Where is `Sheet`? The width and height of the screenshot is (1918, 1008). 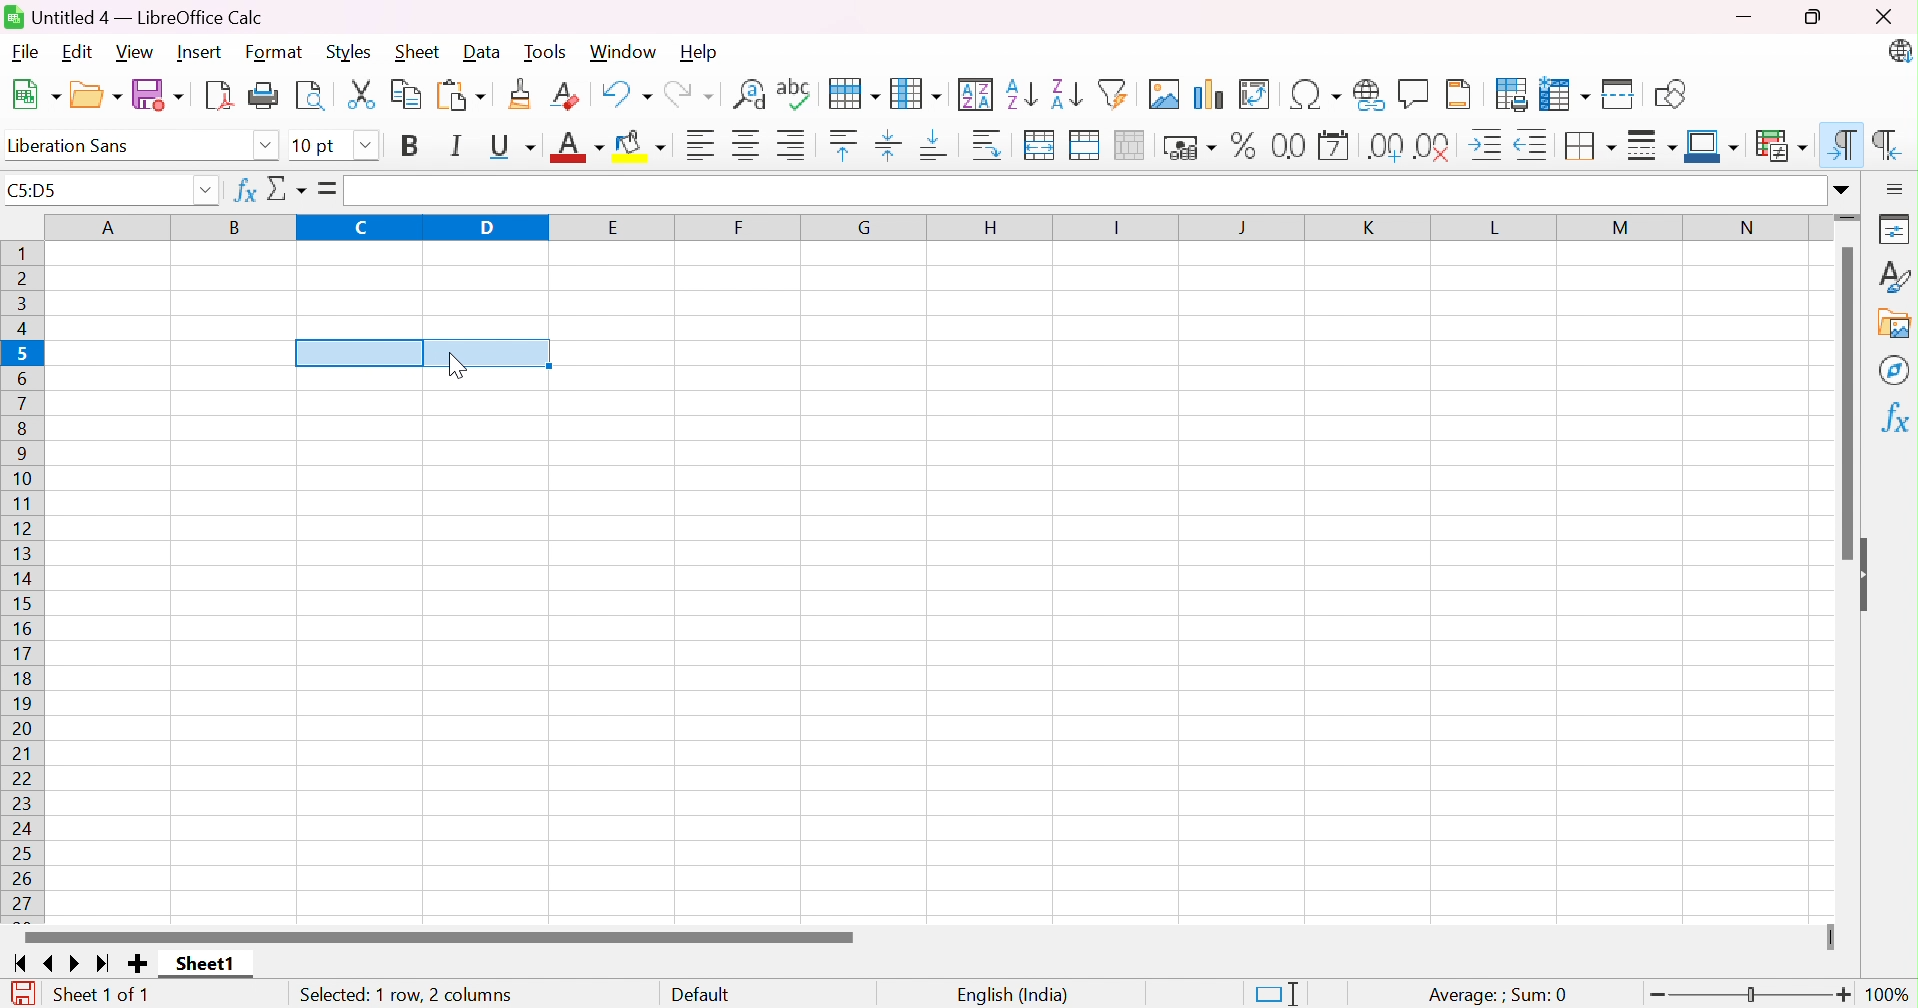 Sheet is located at coordinates (417, 52).